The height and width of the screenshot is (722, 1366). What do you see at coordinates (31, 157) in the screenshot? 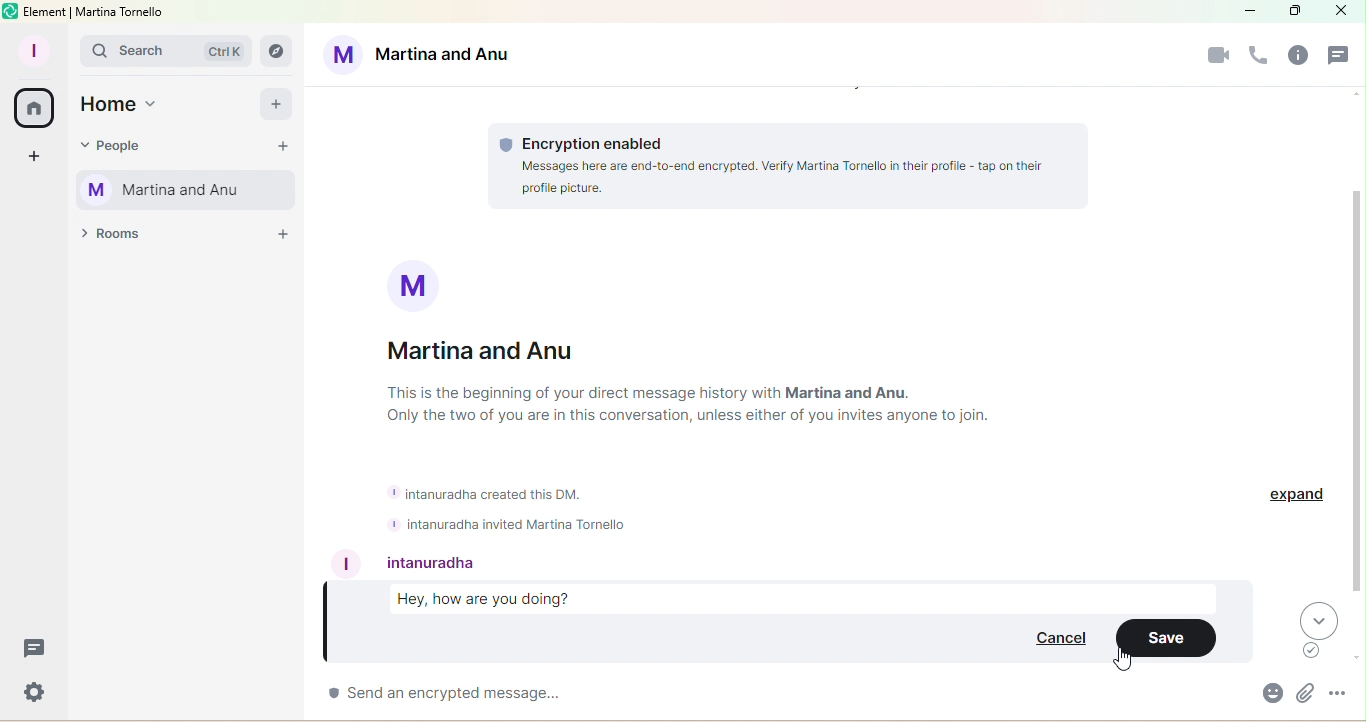
I see `Create a space` at bounding box center [31, 157].